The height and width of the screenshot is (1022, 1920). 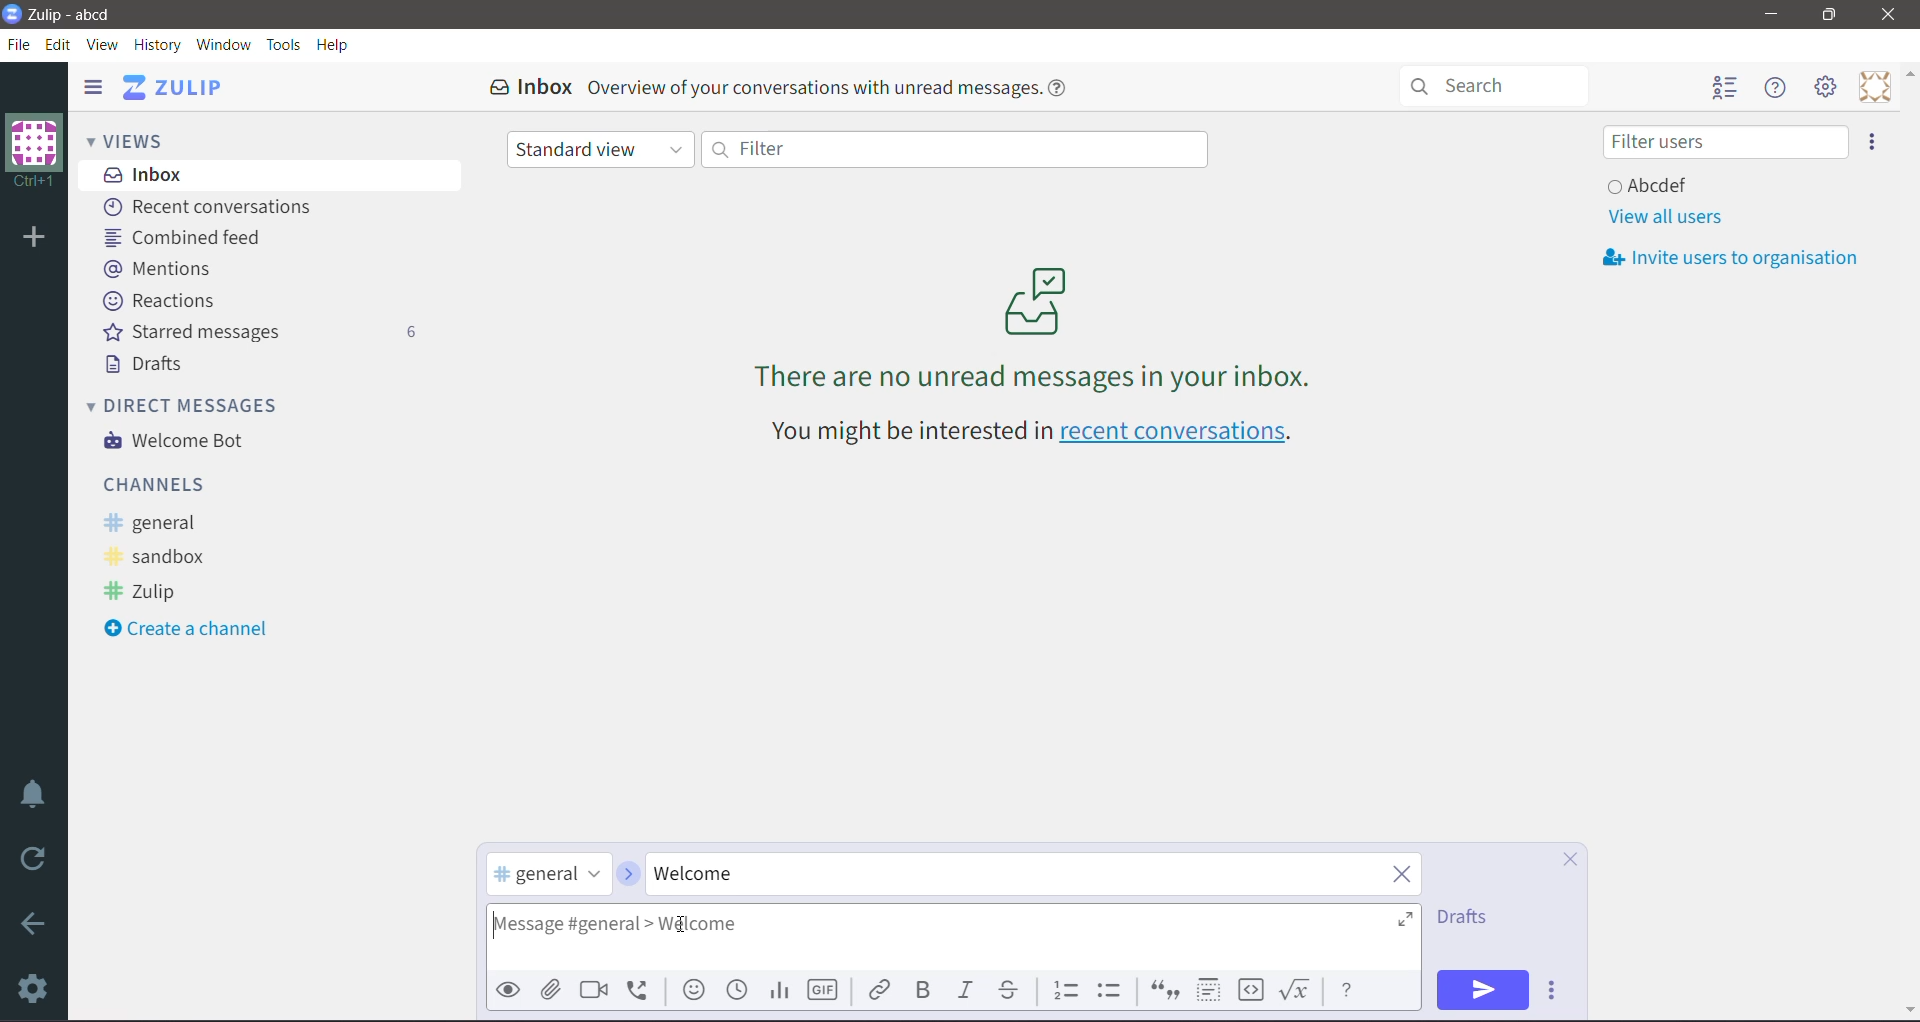 I want to click on Enable Do Not Disturb, so click(x=34, y=794).